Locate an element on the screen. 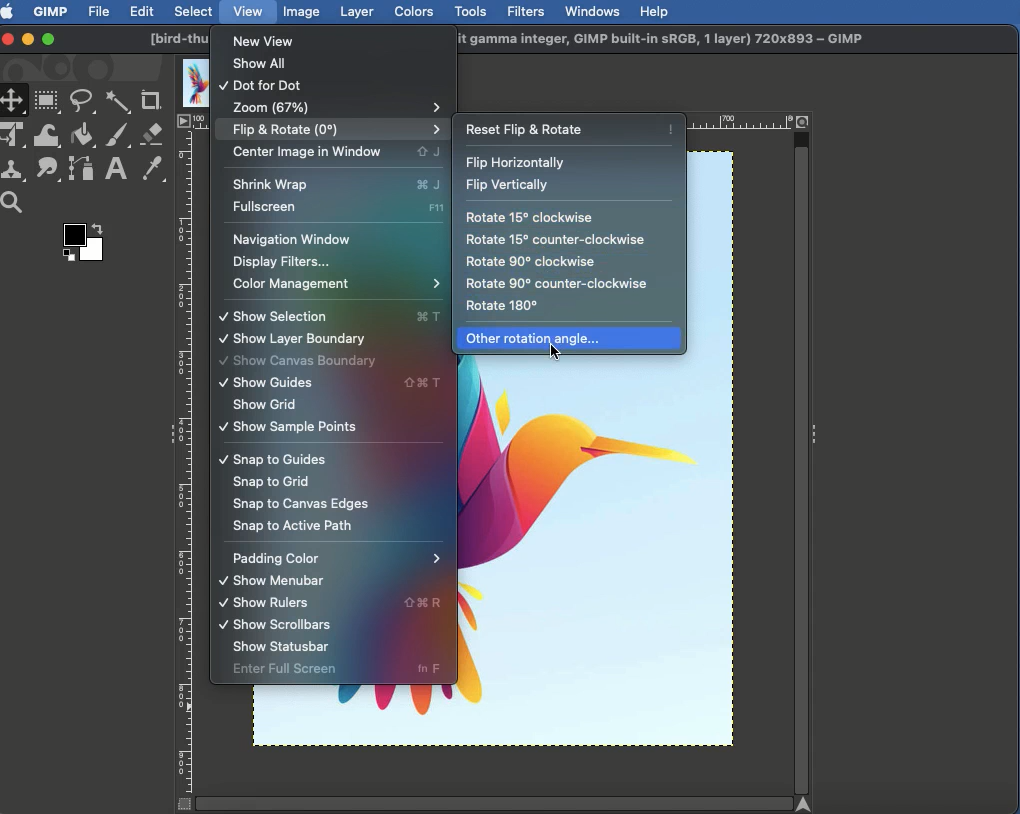  Image is located at coordinates (302, 11).